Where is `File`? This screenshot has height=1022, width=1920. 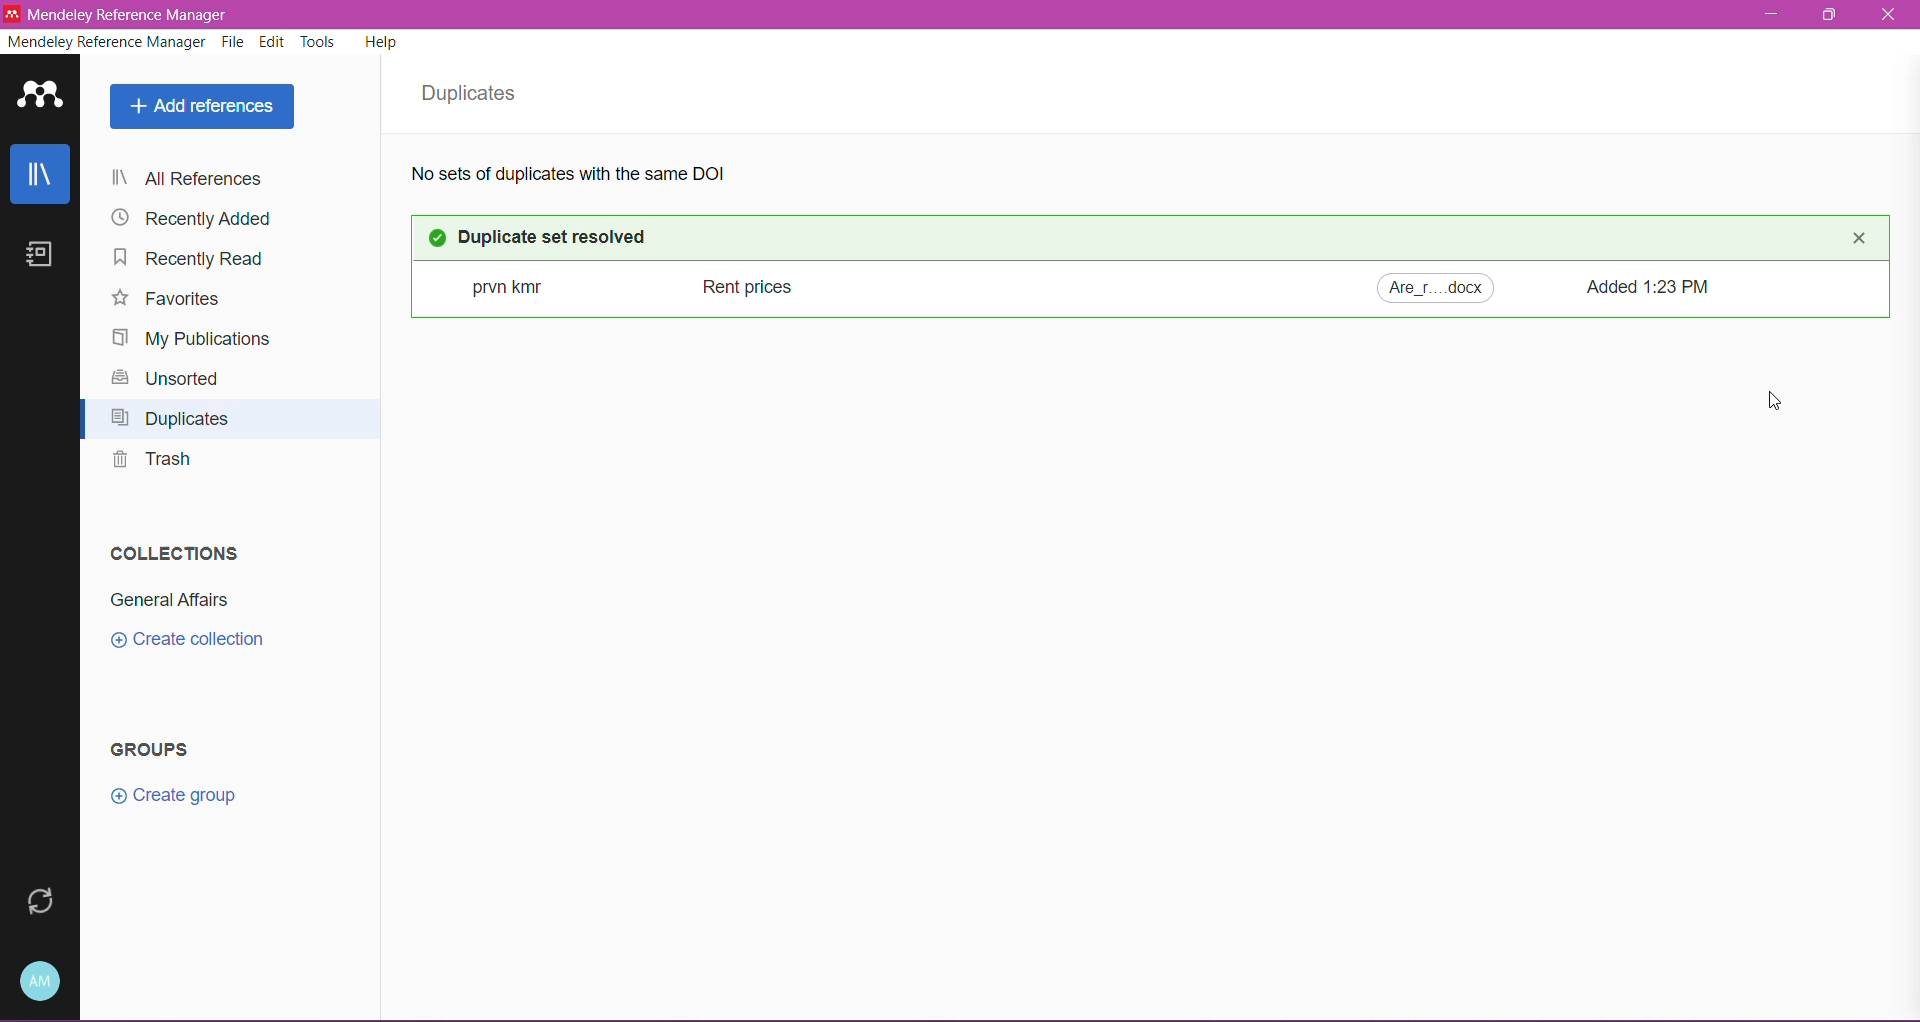
File is located at coordinates (235, 43).